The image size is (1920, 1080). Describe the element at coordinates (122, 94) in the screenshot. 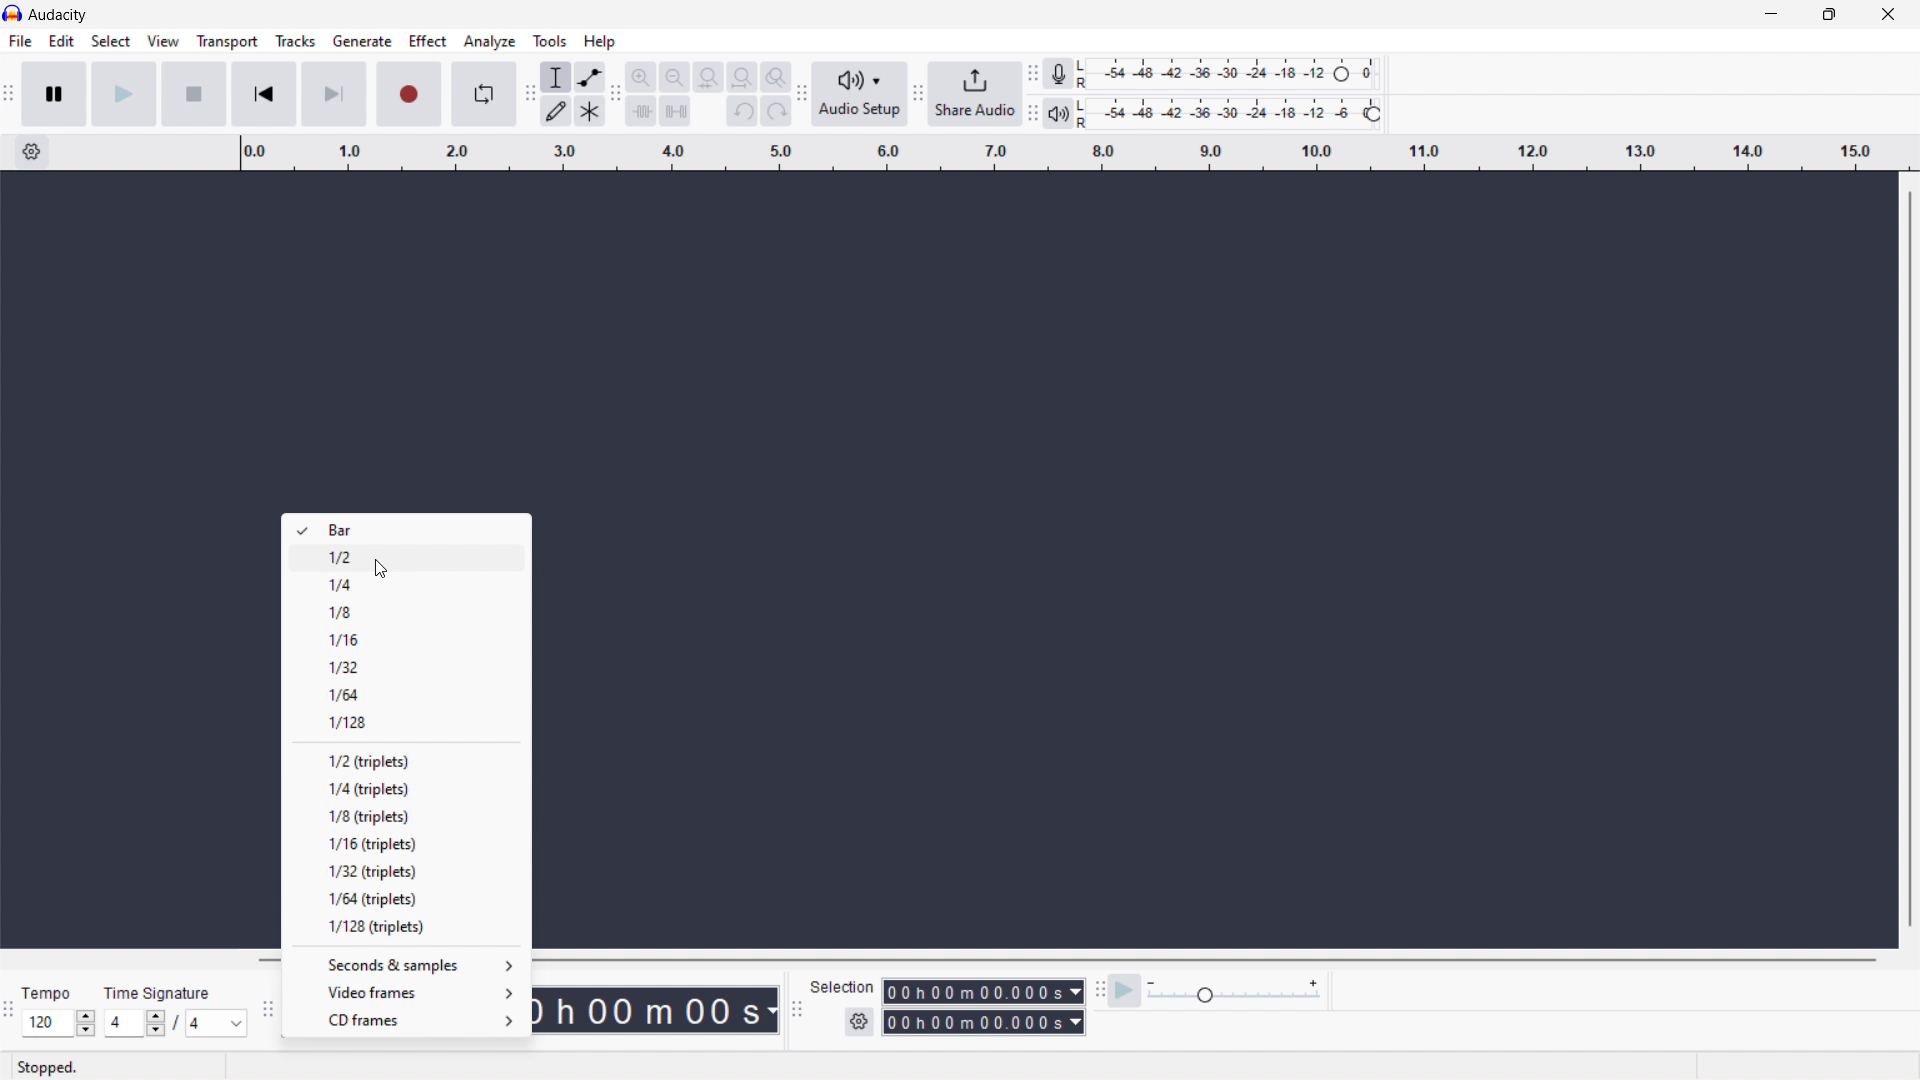

I see `play` at that location.